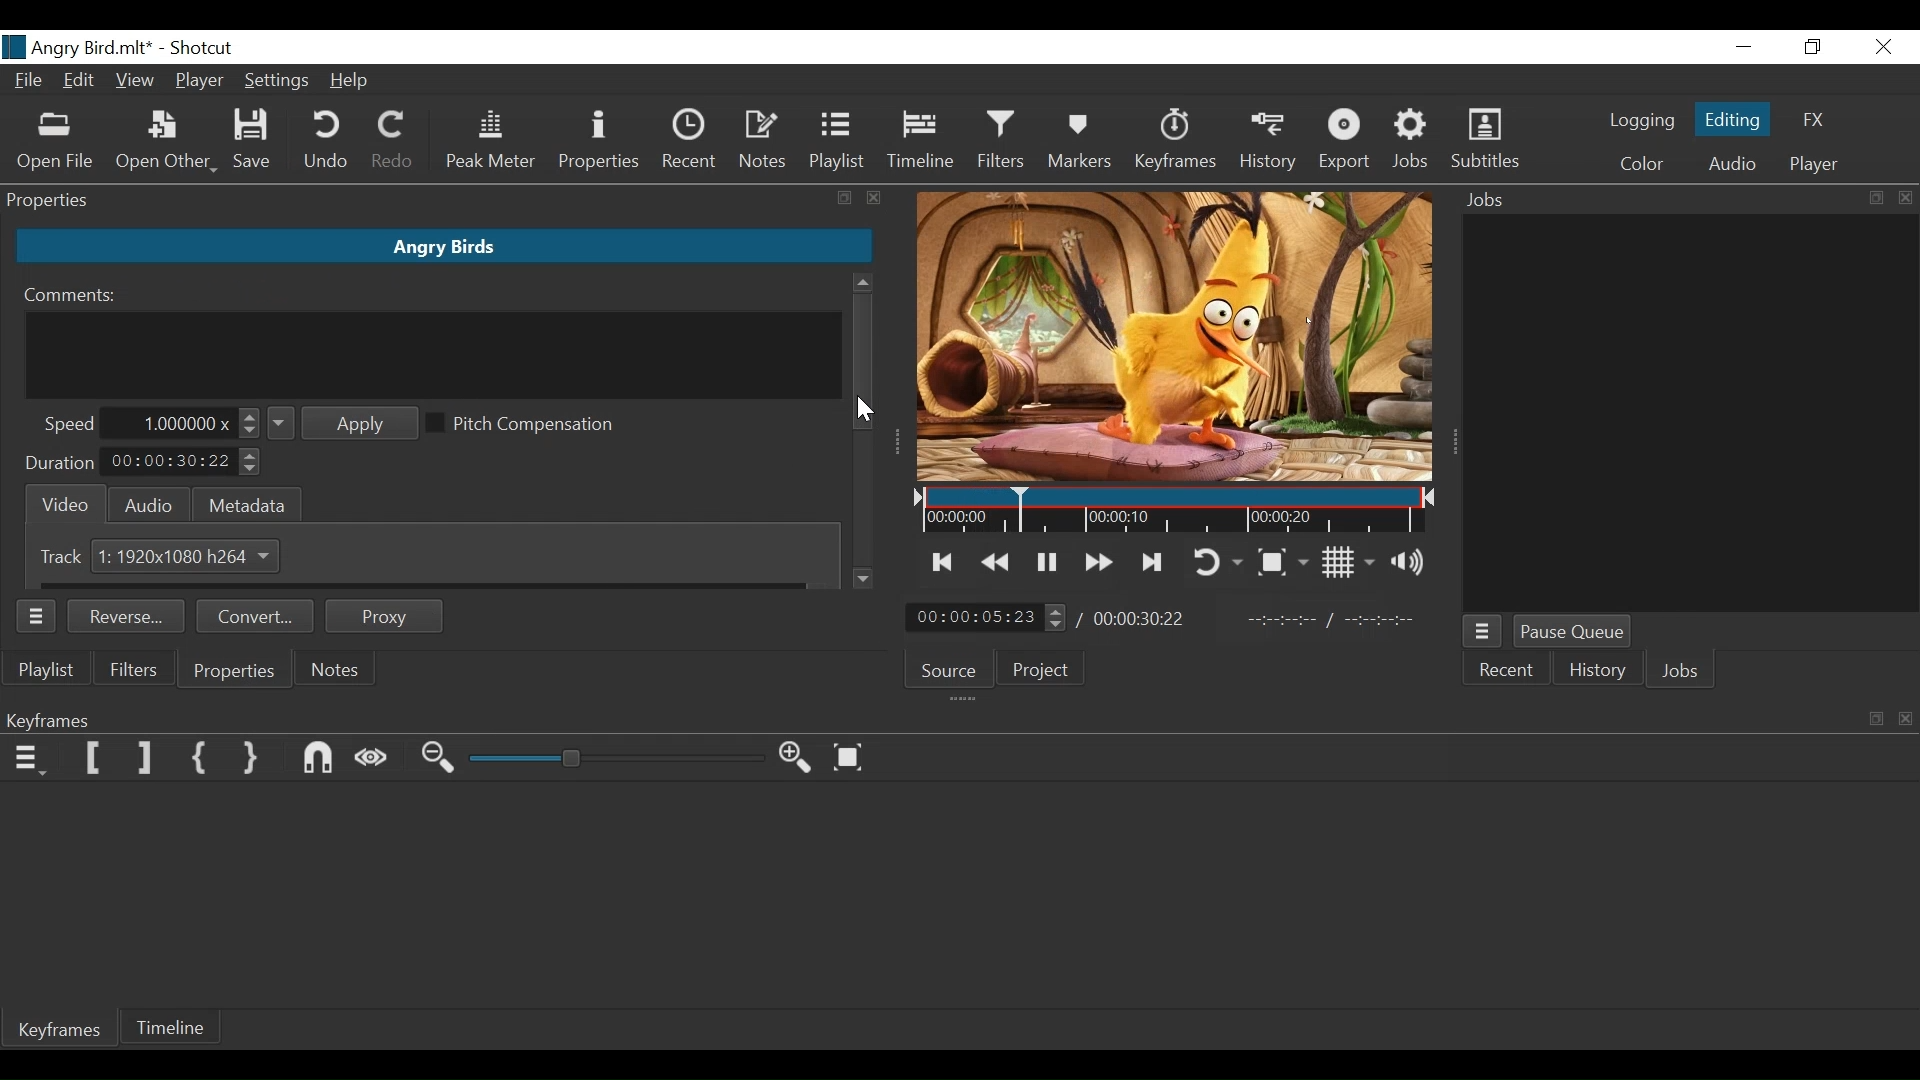 Image resolution: width=1920 pixels, height=1080 pixels. What do you see at coordinates (78, 47) in the screenshot?
I see `File Name` at bounding box center [78, 47].